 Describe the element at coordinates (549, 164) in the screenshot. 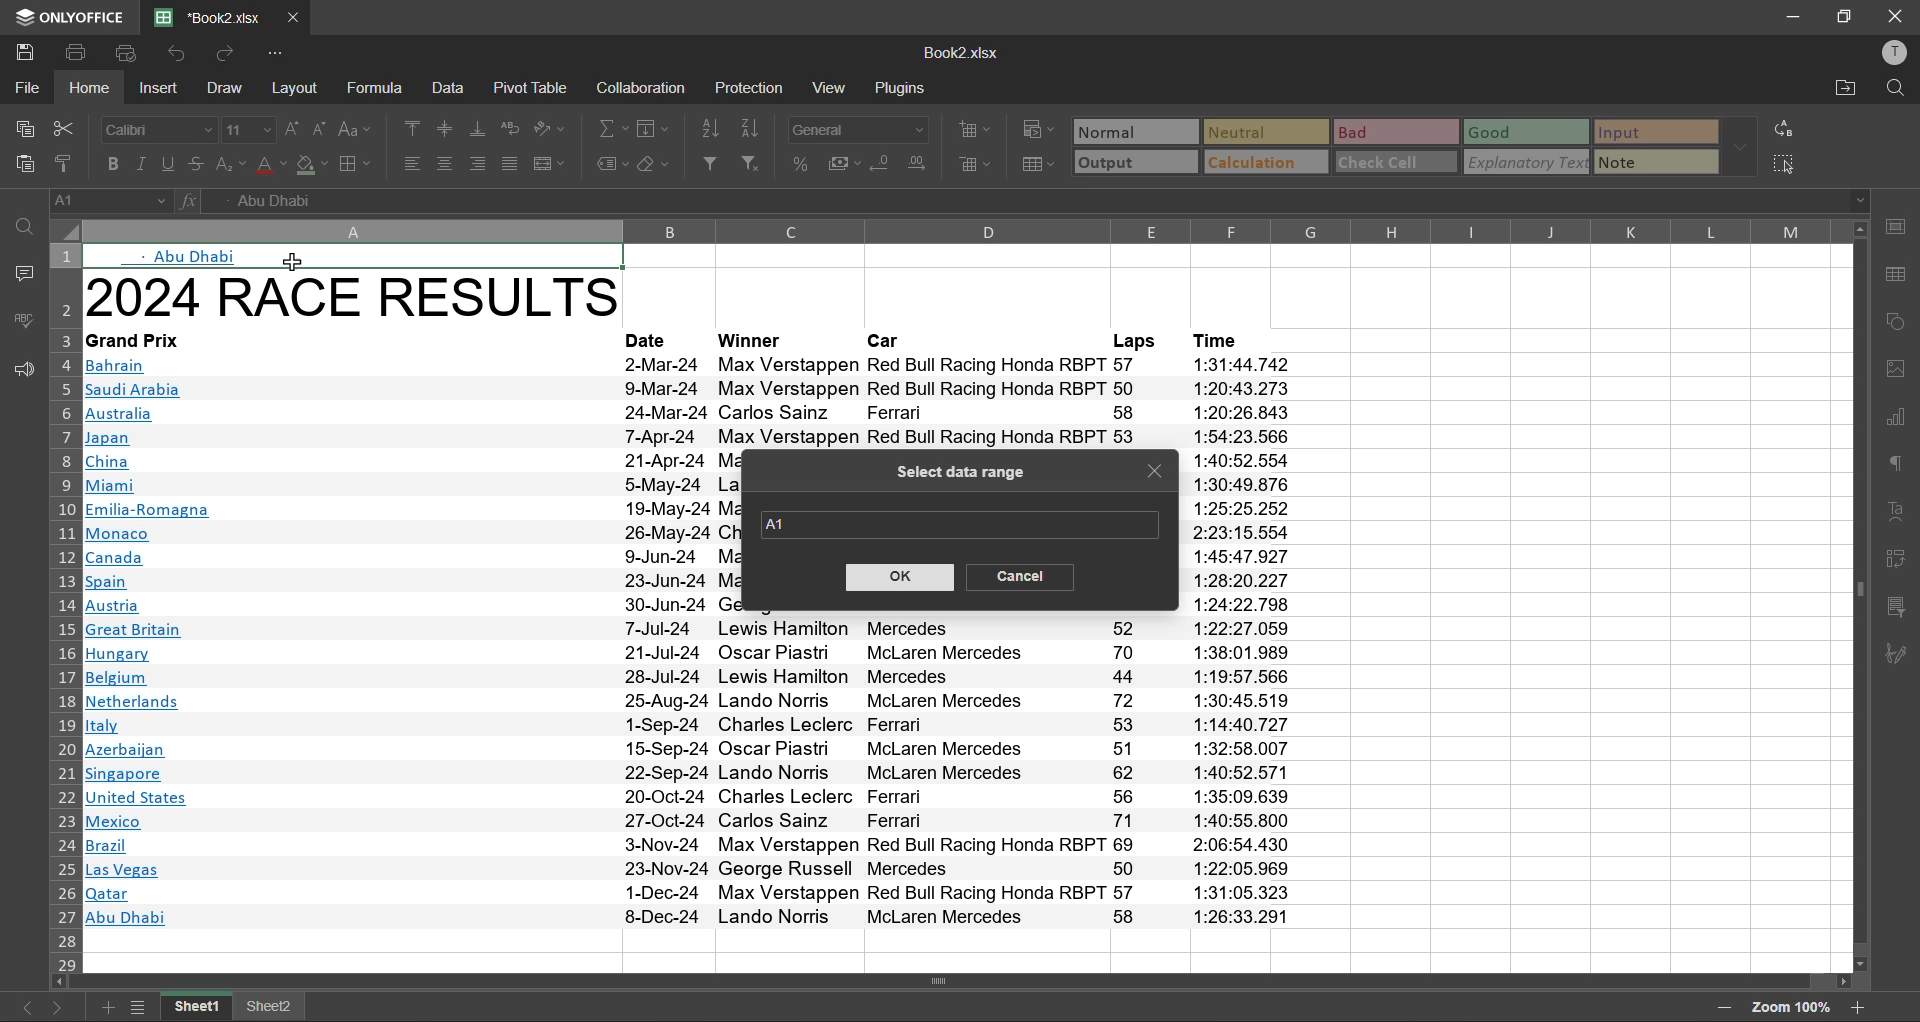

I see `merge and center` at that location.